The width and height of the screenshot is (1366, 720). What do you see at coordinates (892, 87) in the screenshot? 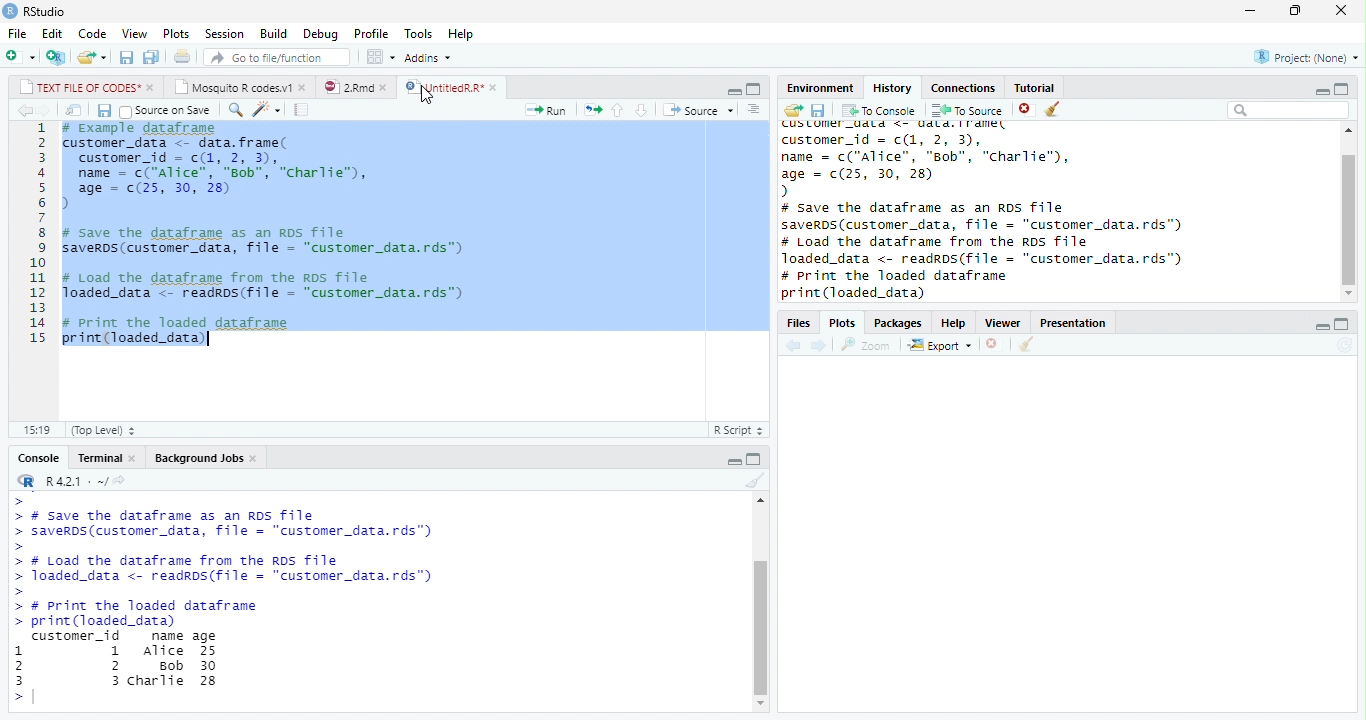
I see `History` at bounding box center [892, 87].